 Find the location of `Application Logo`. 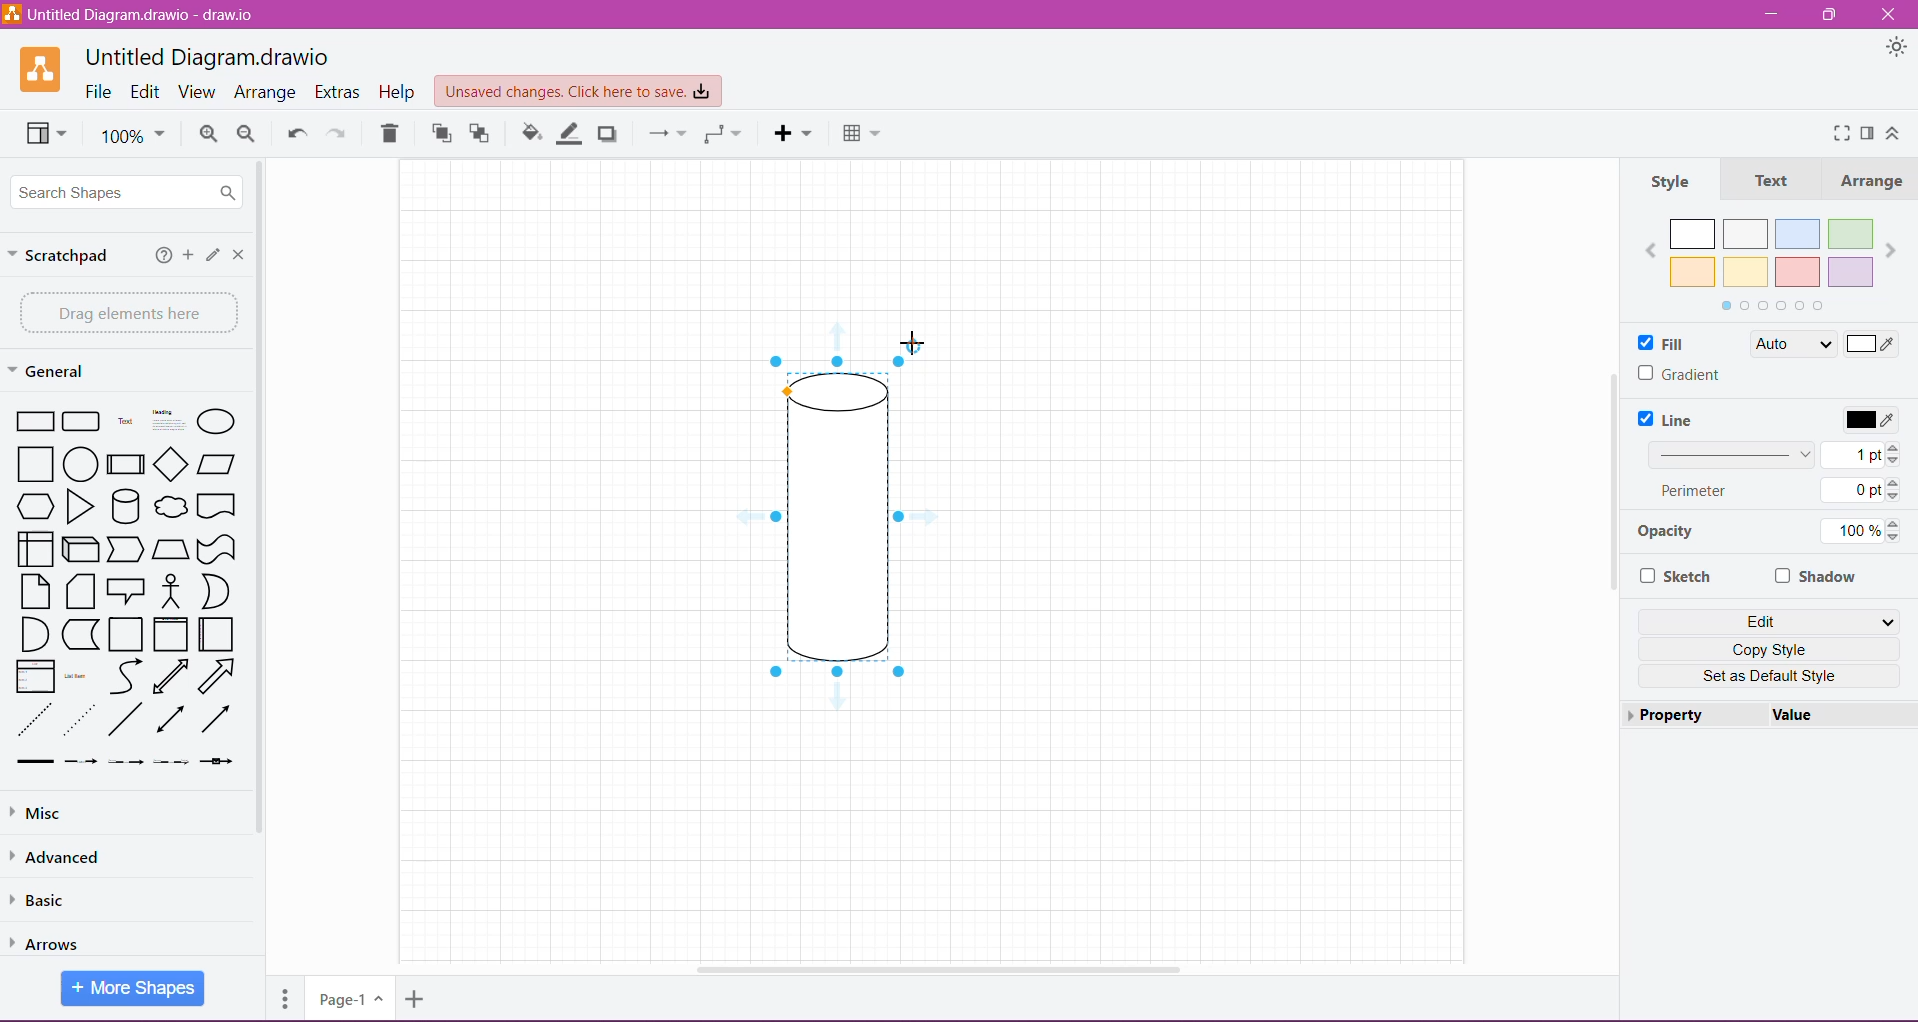

Application Logo is located at coordinates (30, 70).